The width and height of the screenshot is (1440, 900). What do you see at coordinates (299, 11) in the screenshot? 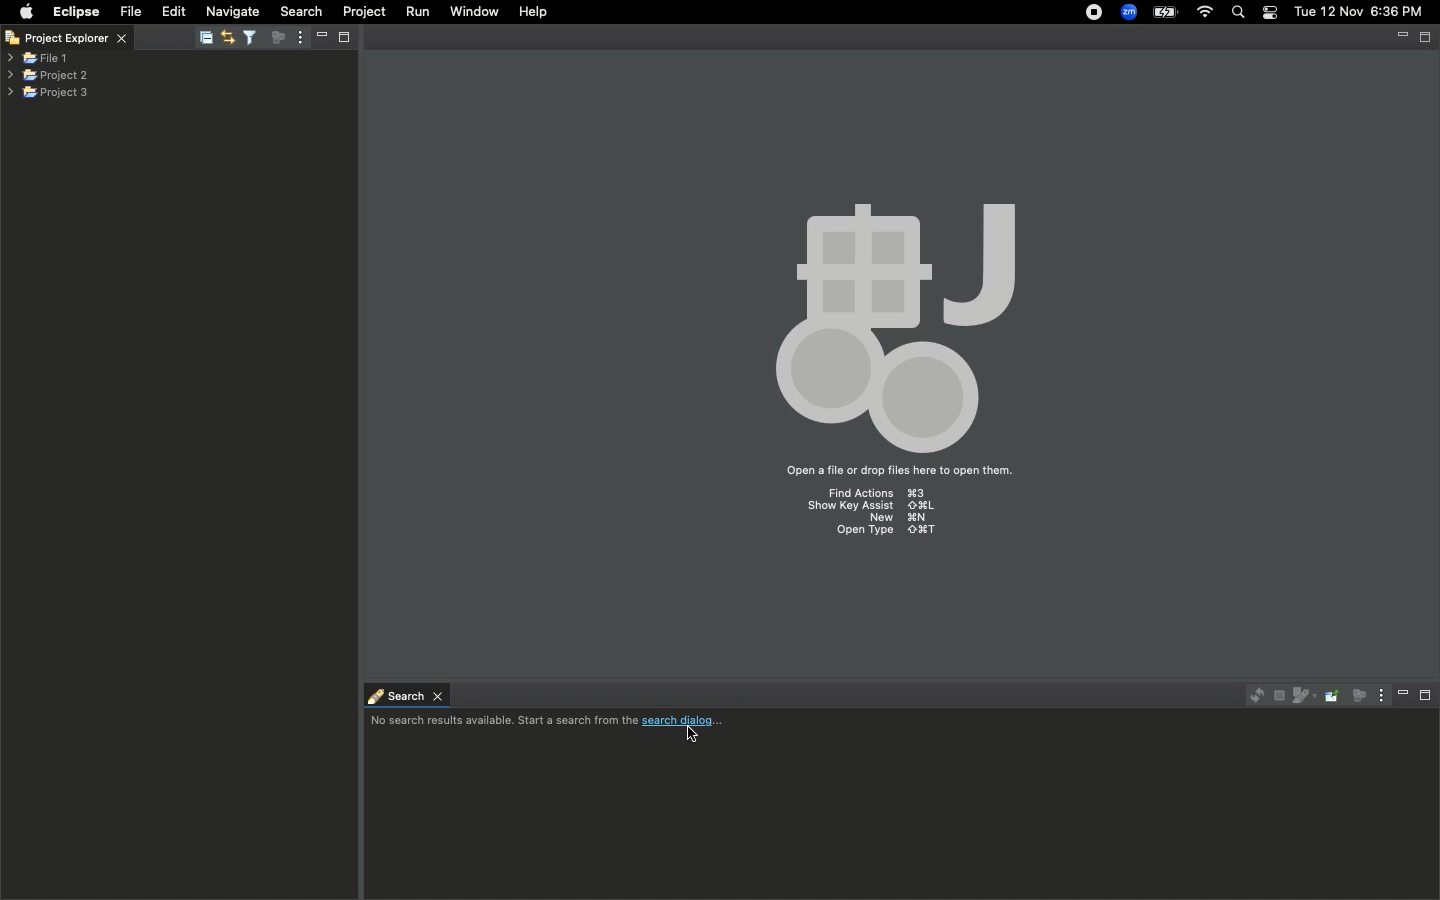
I see `Search` at bounding box center [299, 11].